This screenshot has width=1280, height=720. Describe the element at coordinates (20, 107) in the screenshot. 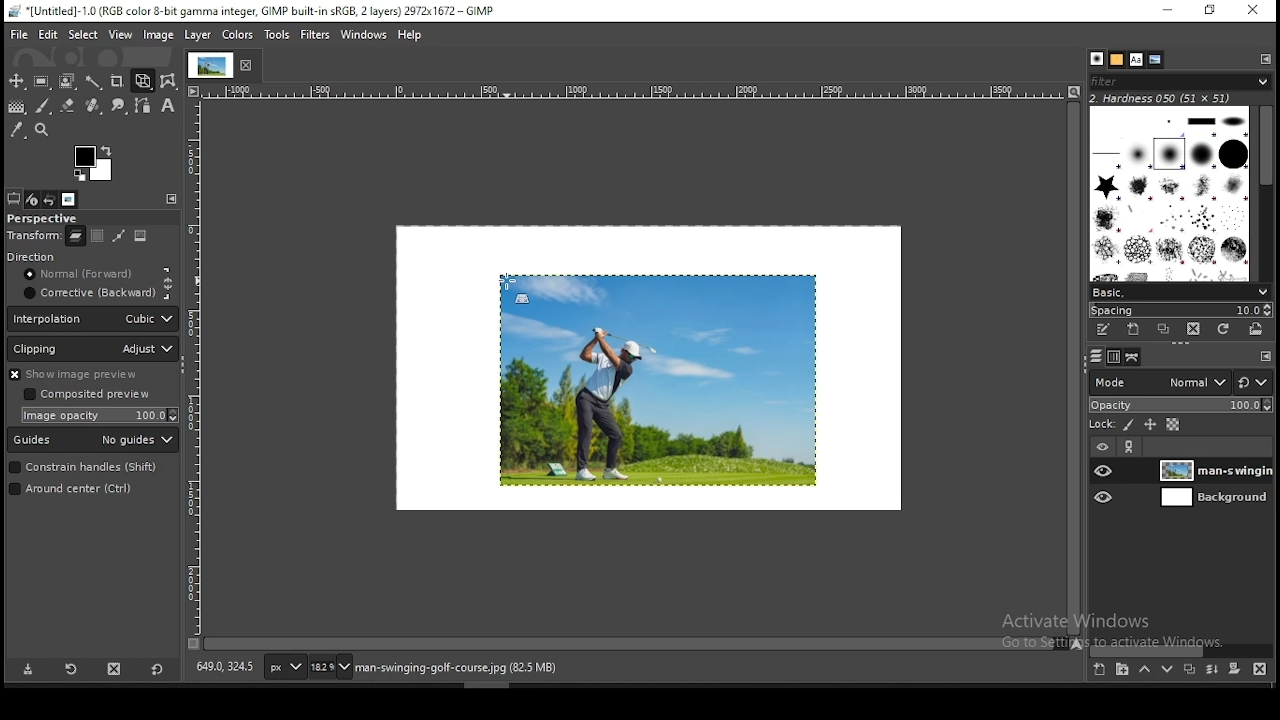

I see `gradient tool` at that location.